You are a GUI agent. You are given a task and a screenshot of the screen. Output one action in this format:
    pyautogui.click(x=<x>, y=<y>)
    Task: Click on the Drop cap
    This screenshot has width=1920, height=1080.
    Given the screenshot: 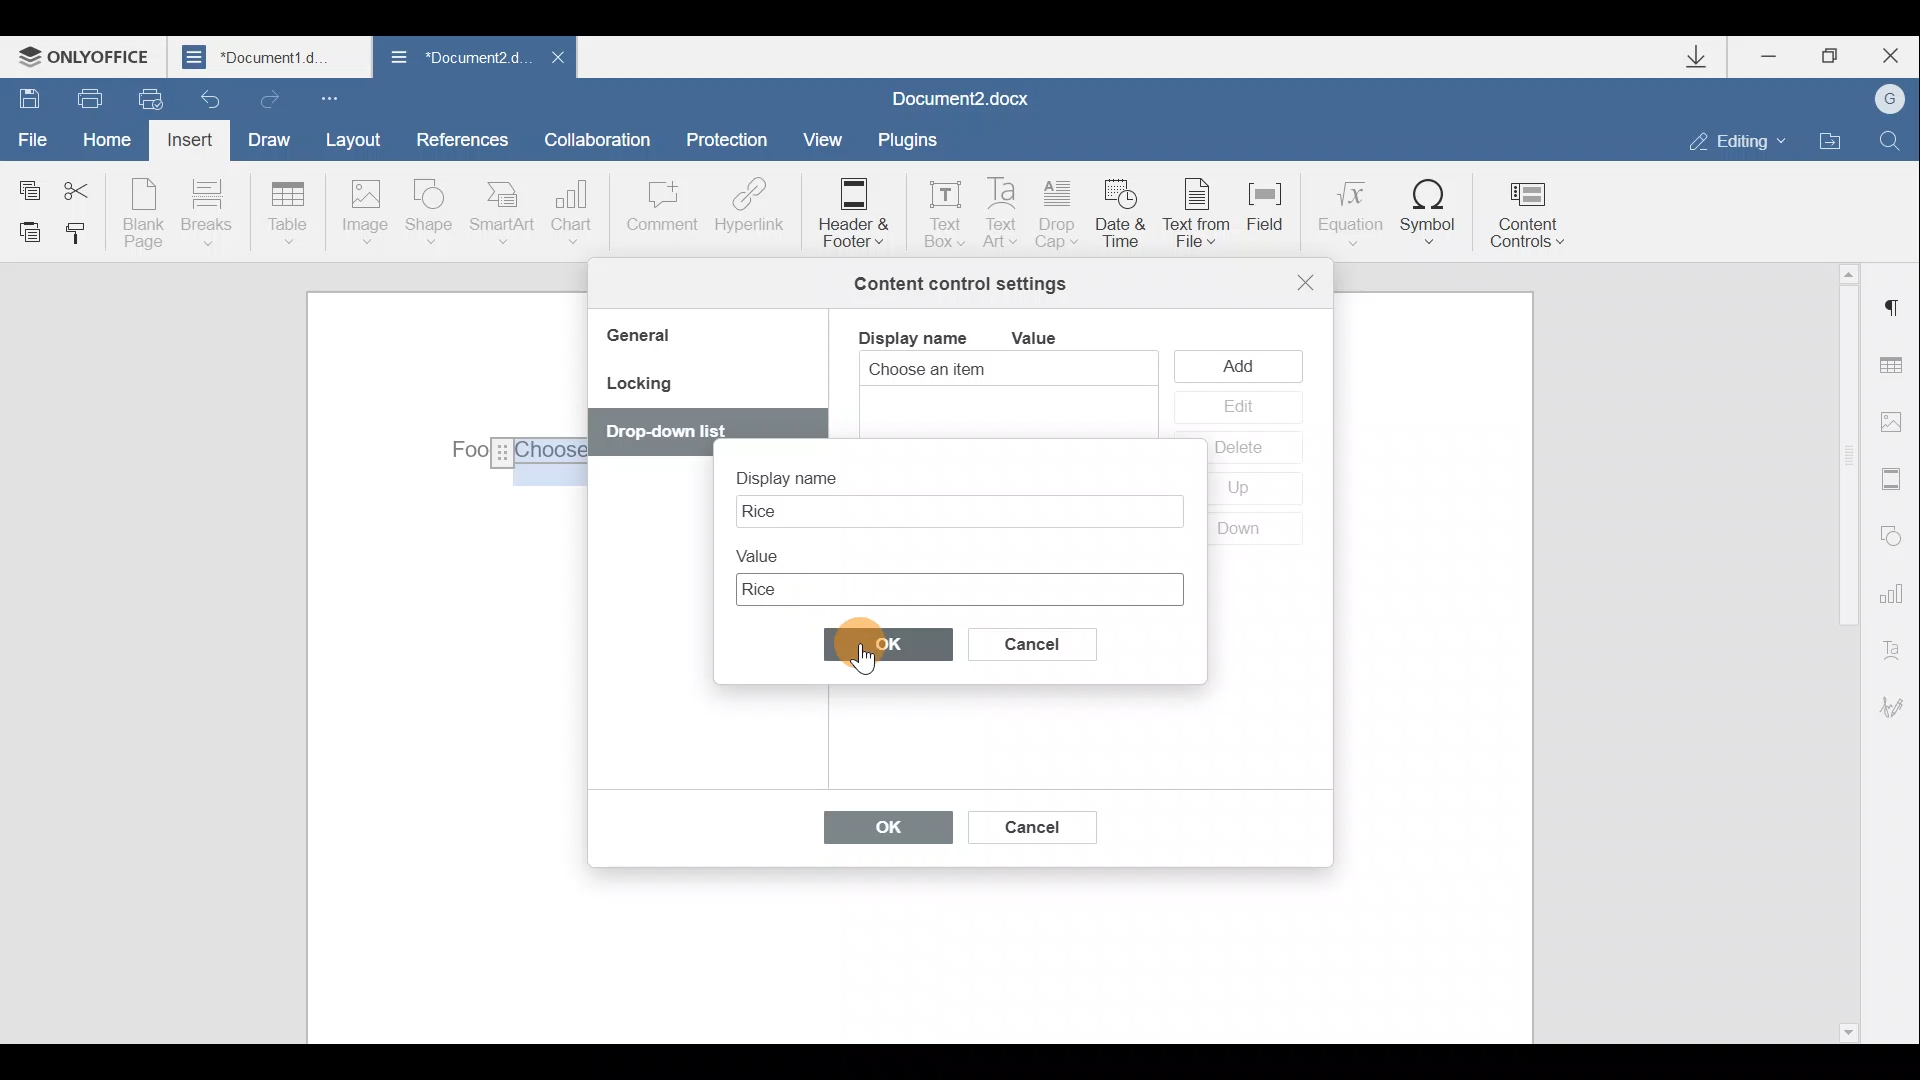 What is the action you would take?
    pyautogui.click(x=1058, y=216)
    